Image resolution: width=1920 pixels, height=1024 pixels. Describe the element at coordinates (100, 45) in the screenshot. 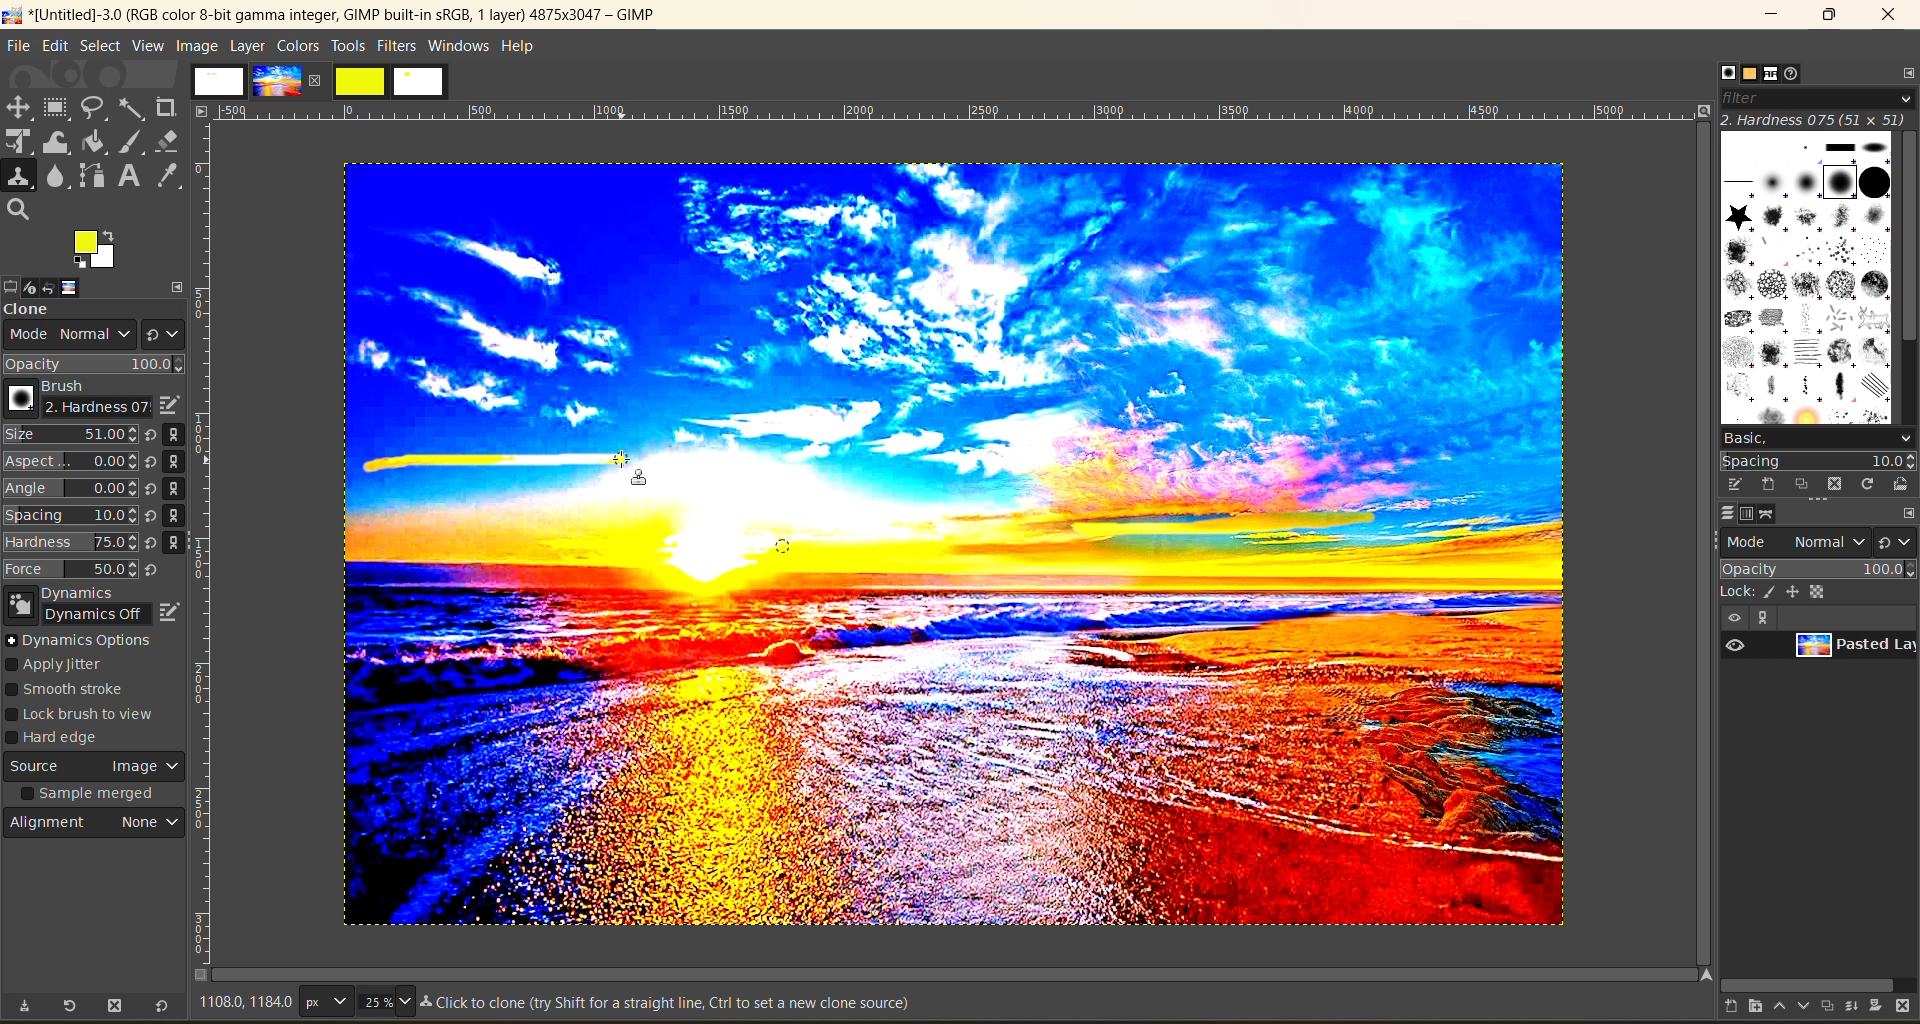

I see `select` at that location.